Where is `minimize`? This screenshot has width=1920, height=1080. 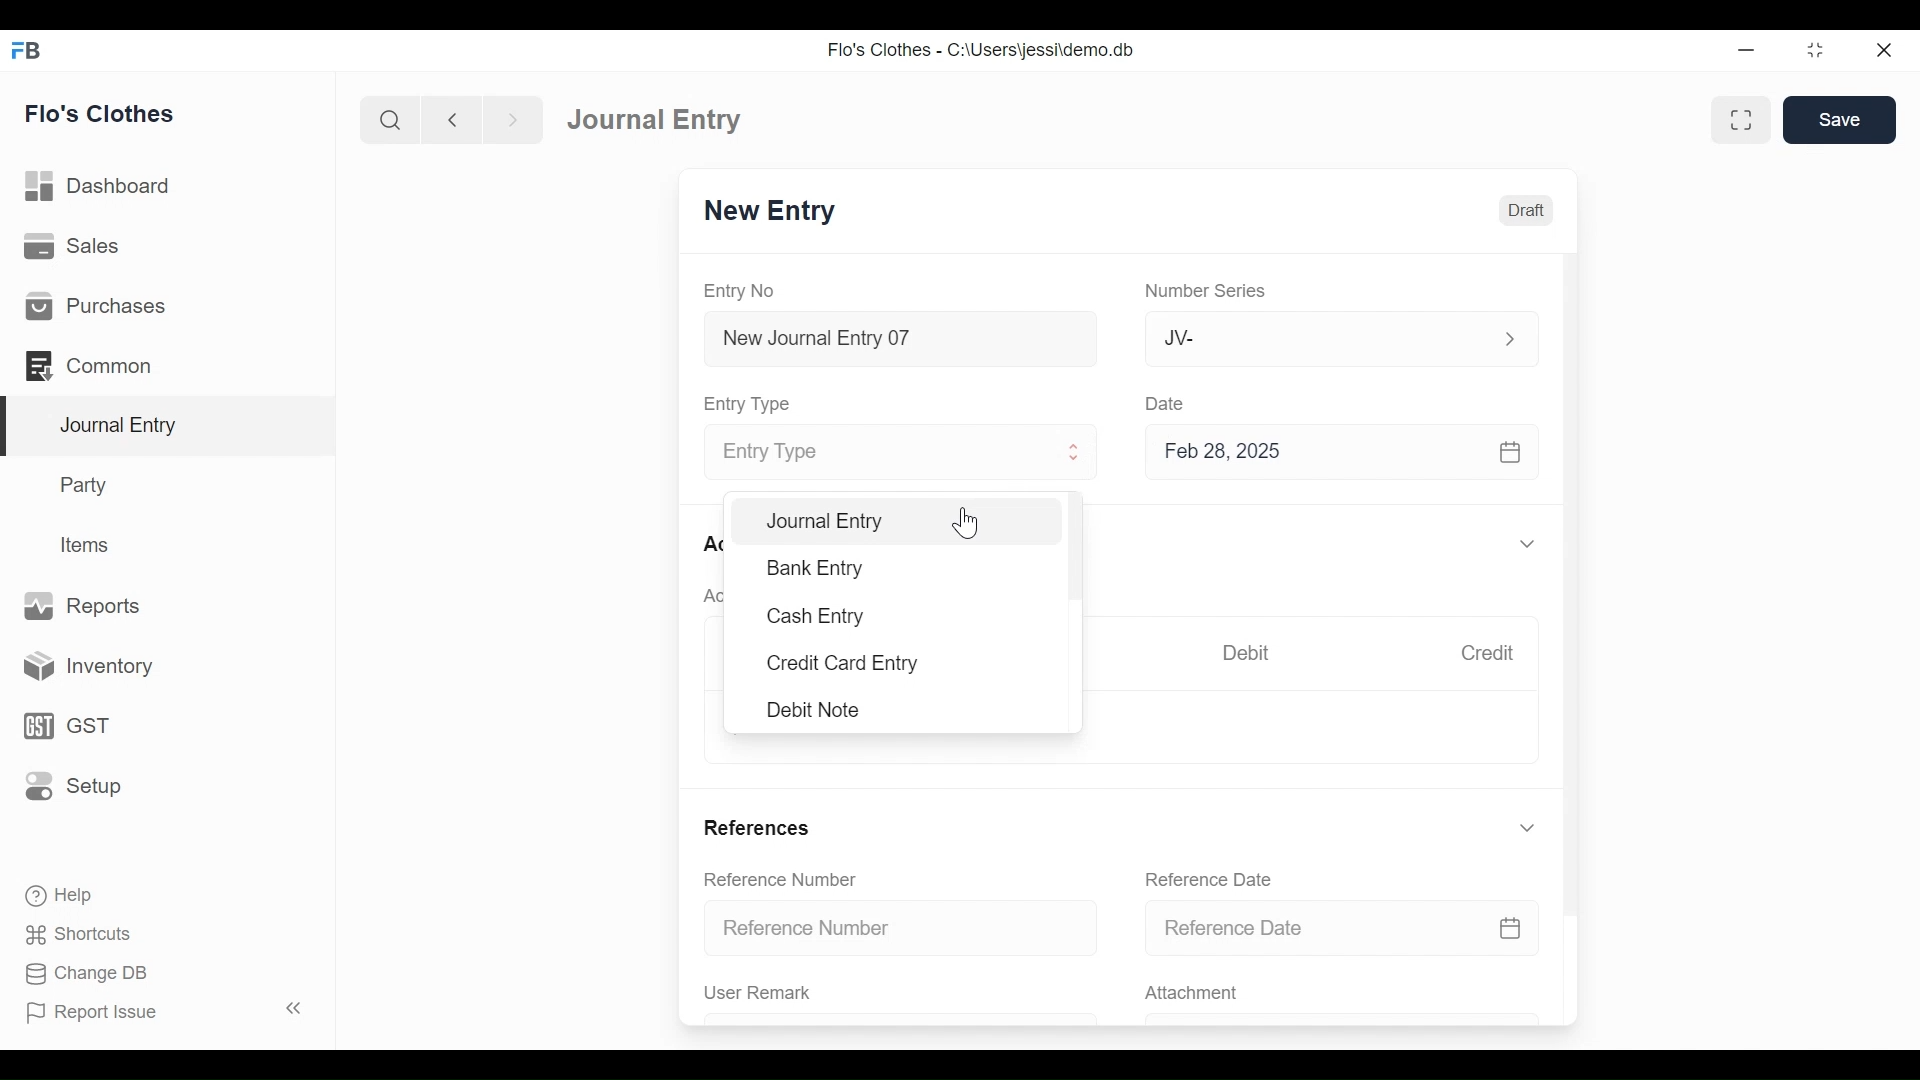
minimize is located at coordinates (1746, 52).